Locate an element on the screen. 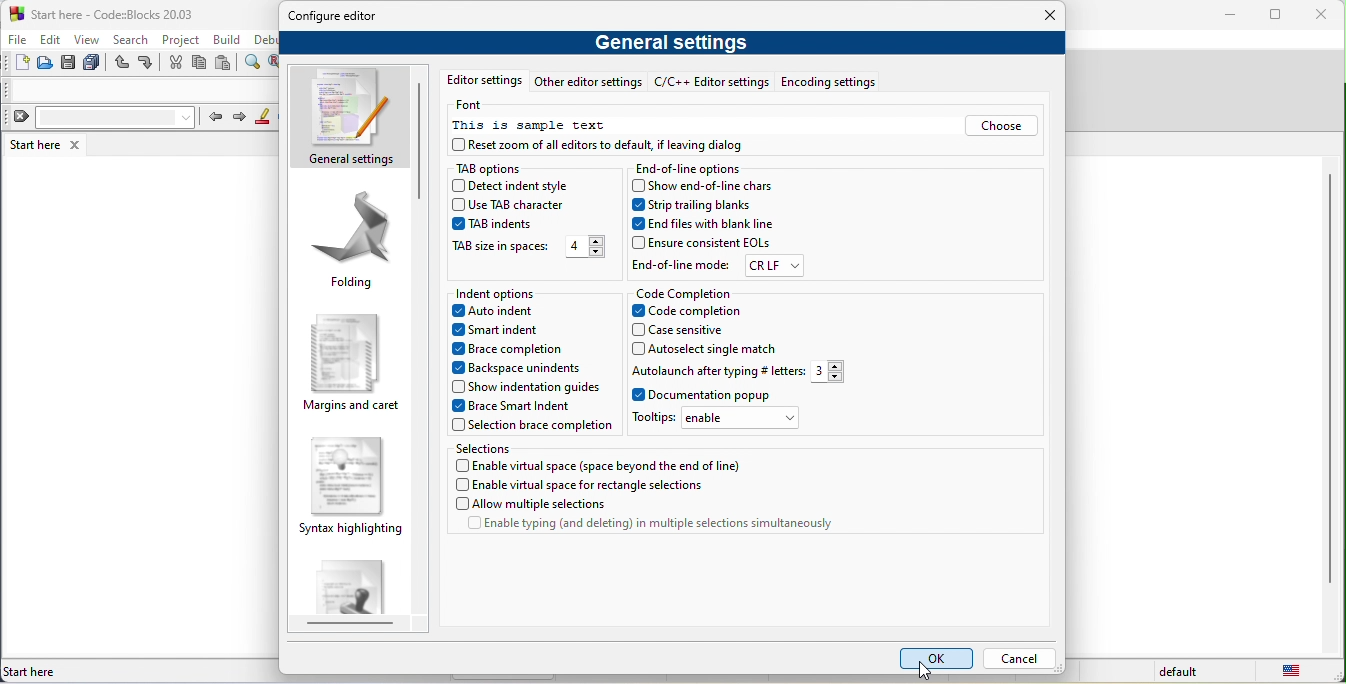 Image resolution: width=1346 pixels, height=684 pixels. tab size in spaces 4 is located at coordinates (530, 248).